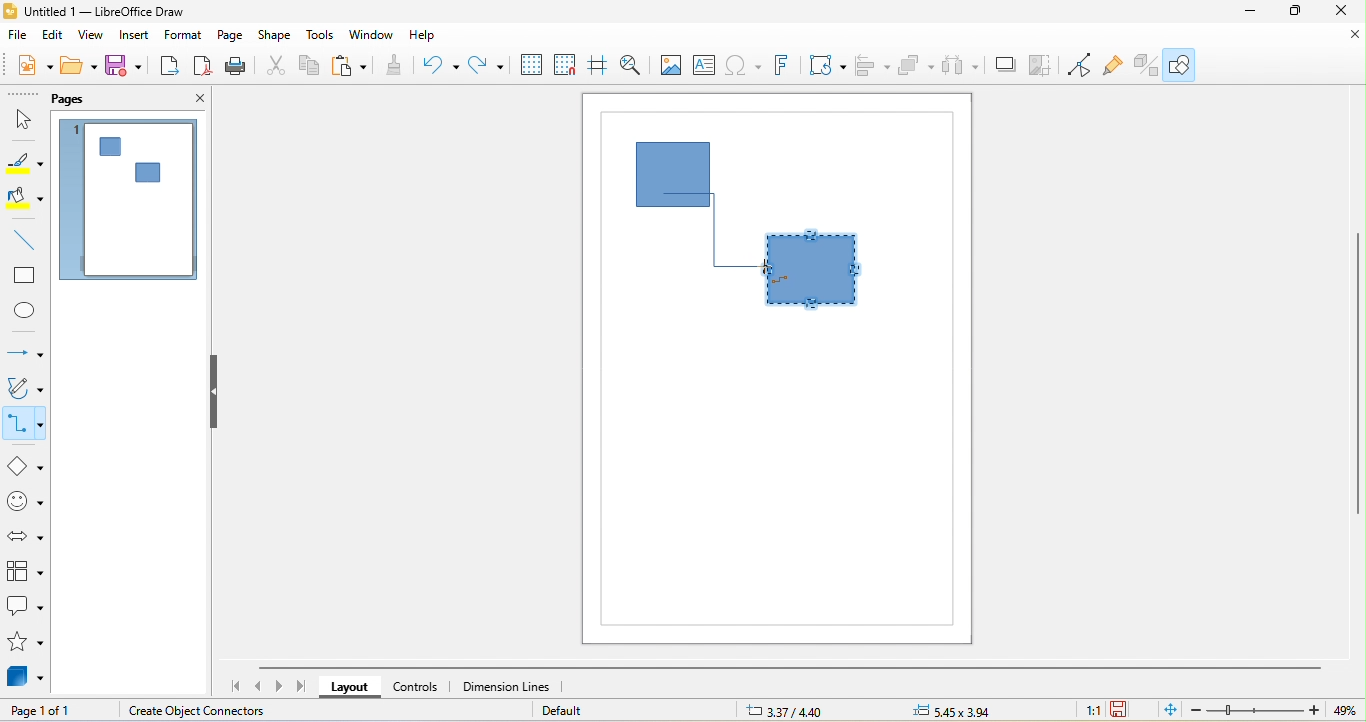 The height and width of the screenshot is (722, 1366). What do you see at coordinates (788, 670) in the screenshot?
I see `horizontal scroll bar` at bounding box center [788, 670].